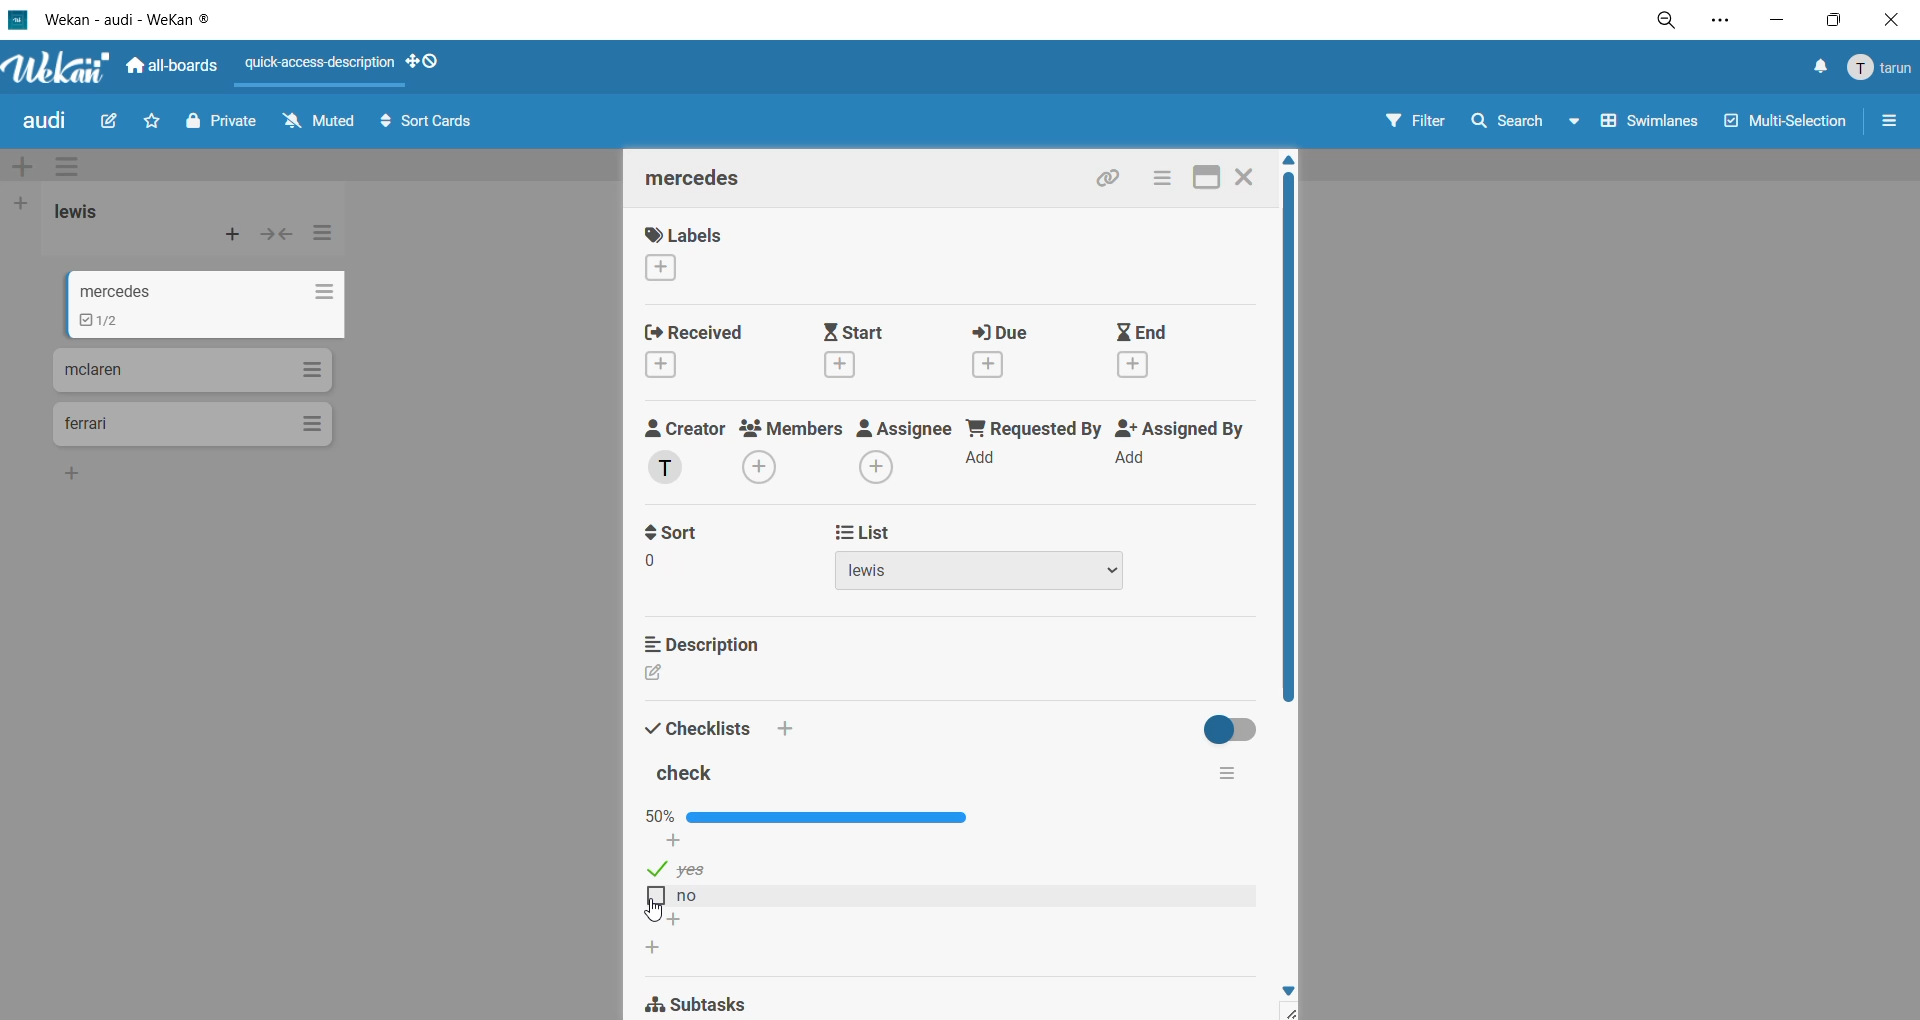  Describe the element at coordinates (1783, 18) in the screenshot. I see `minimize` at that location.